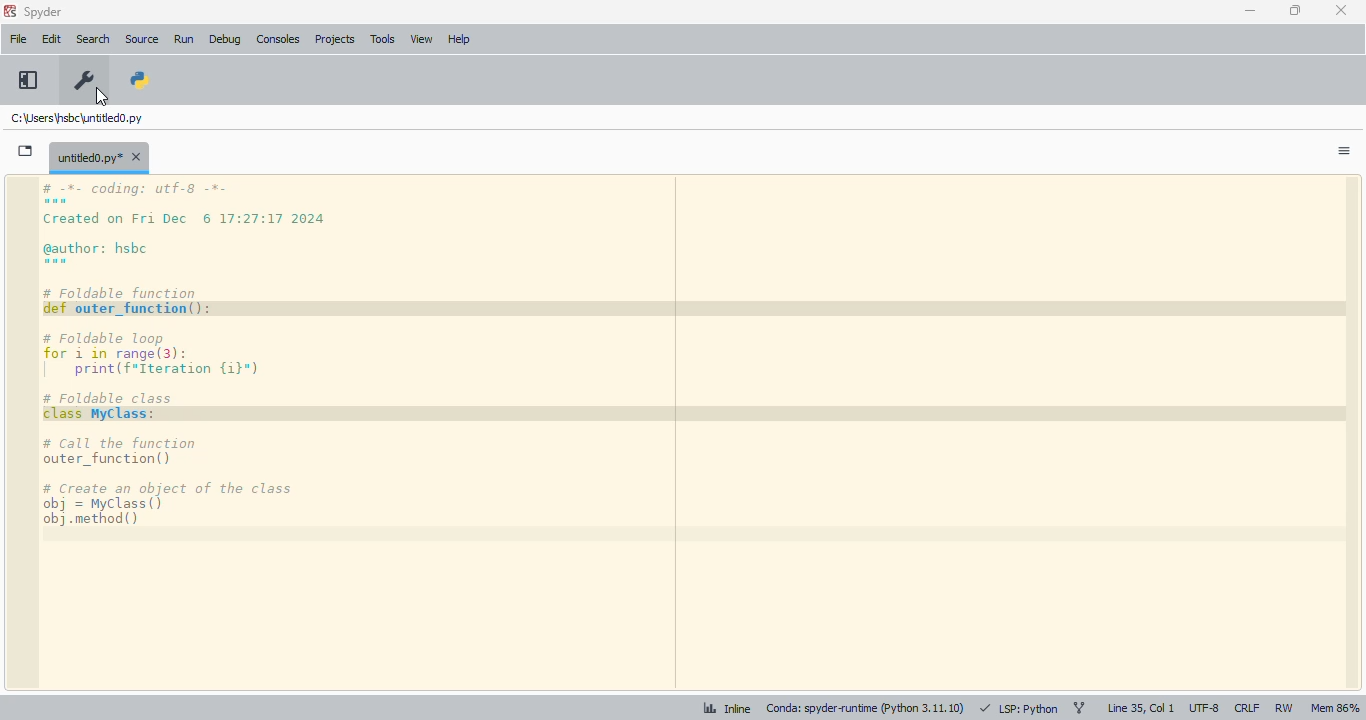 This screenshot has height=720, width=1366. I want to click on logo, so click(9, 11).